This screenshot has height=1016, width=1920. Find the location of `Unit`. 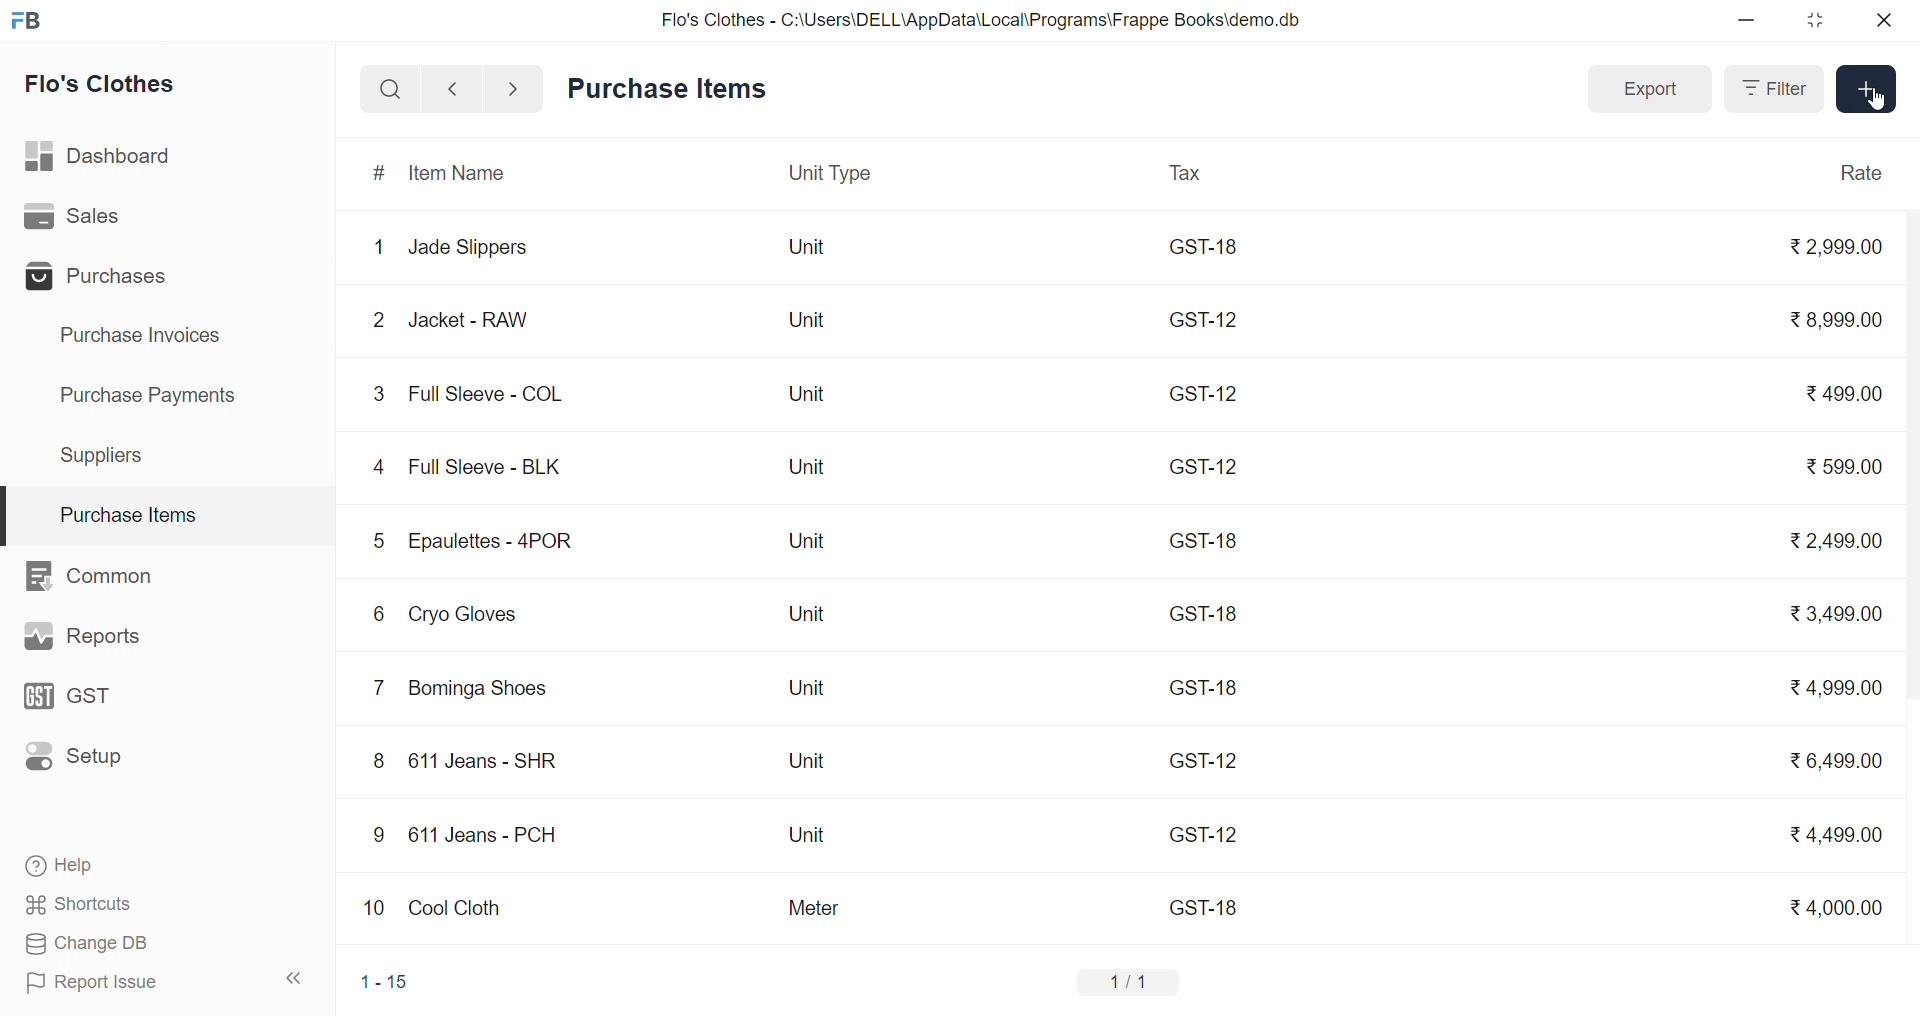

Unit is located at coordinates (806, 545).